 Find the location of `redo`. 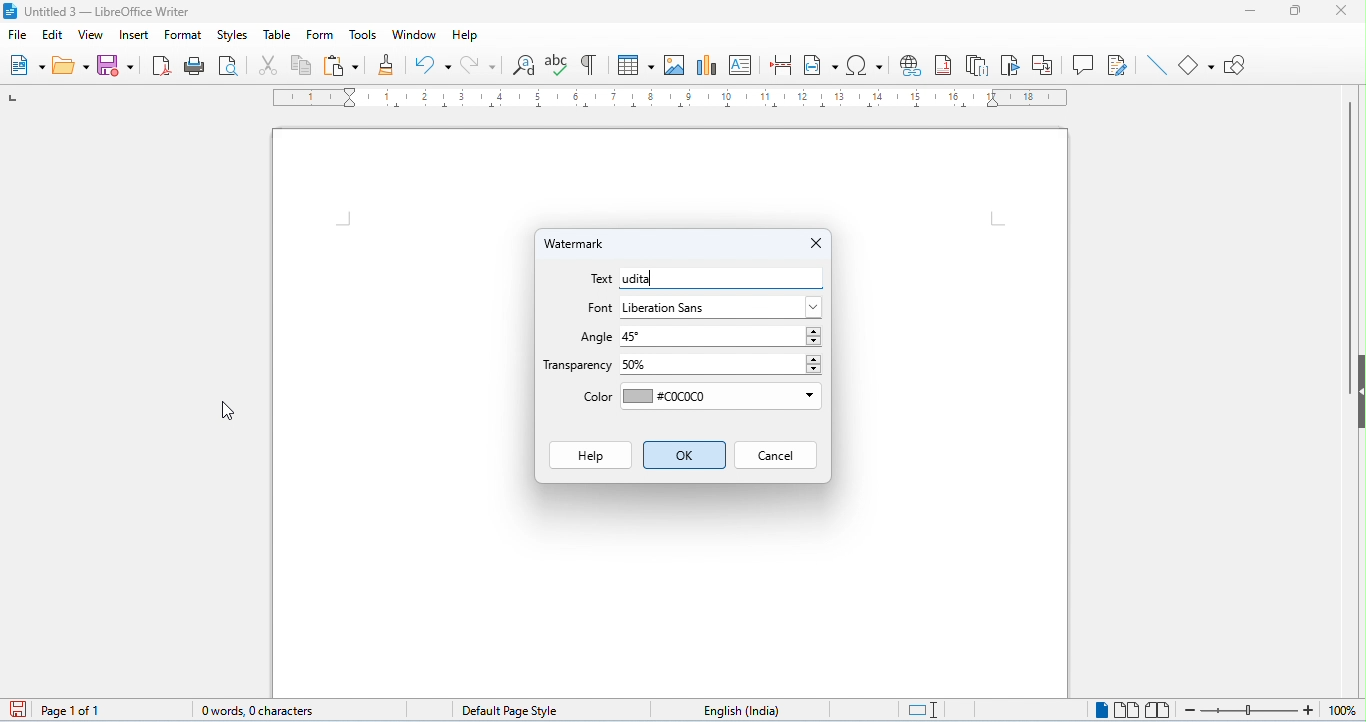

redo is located at coordinates (479, 65).